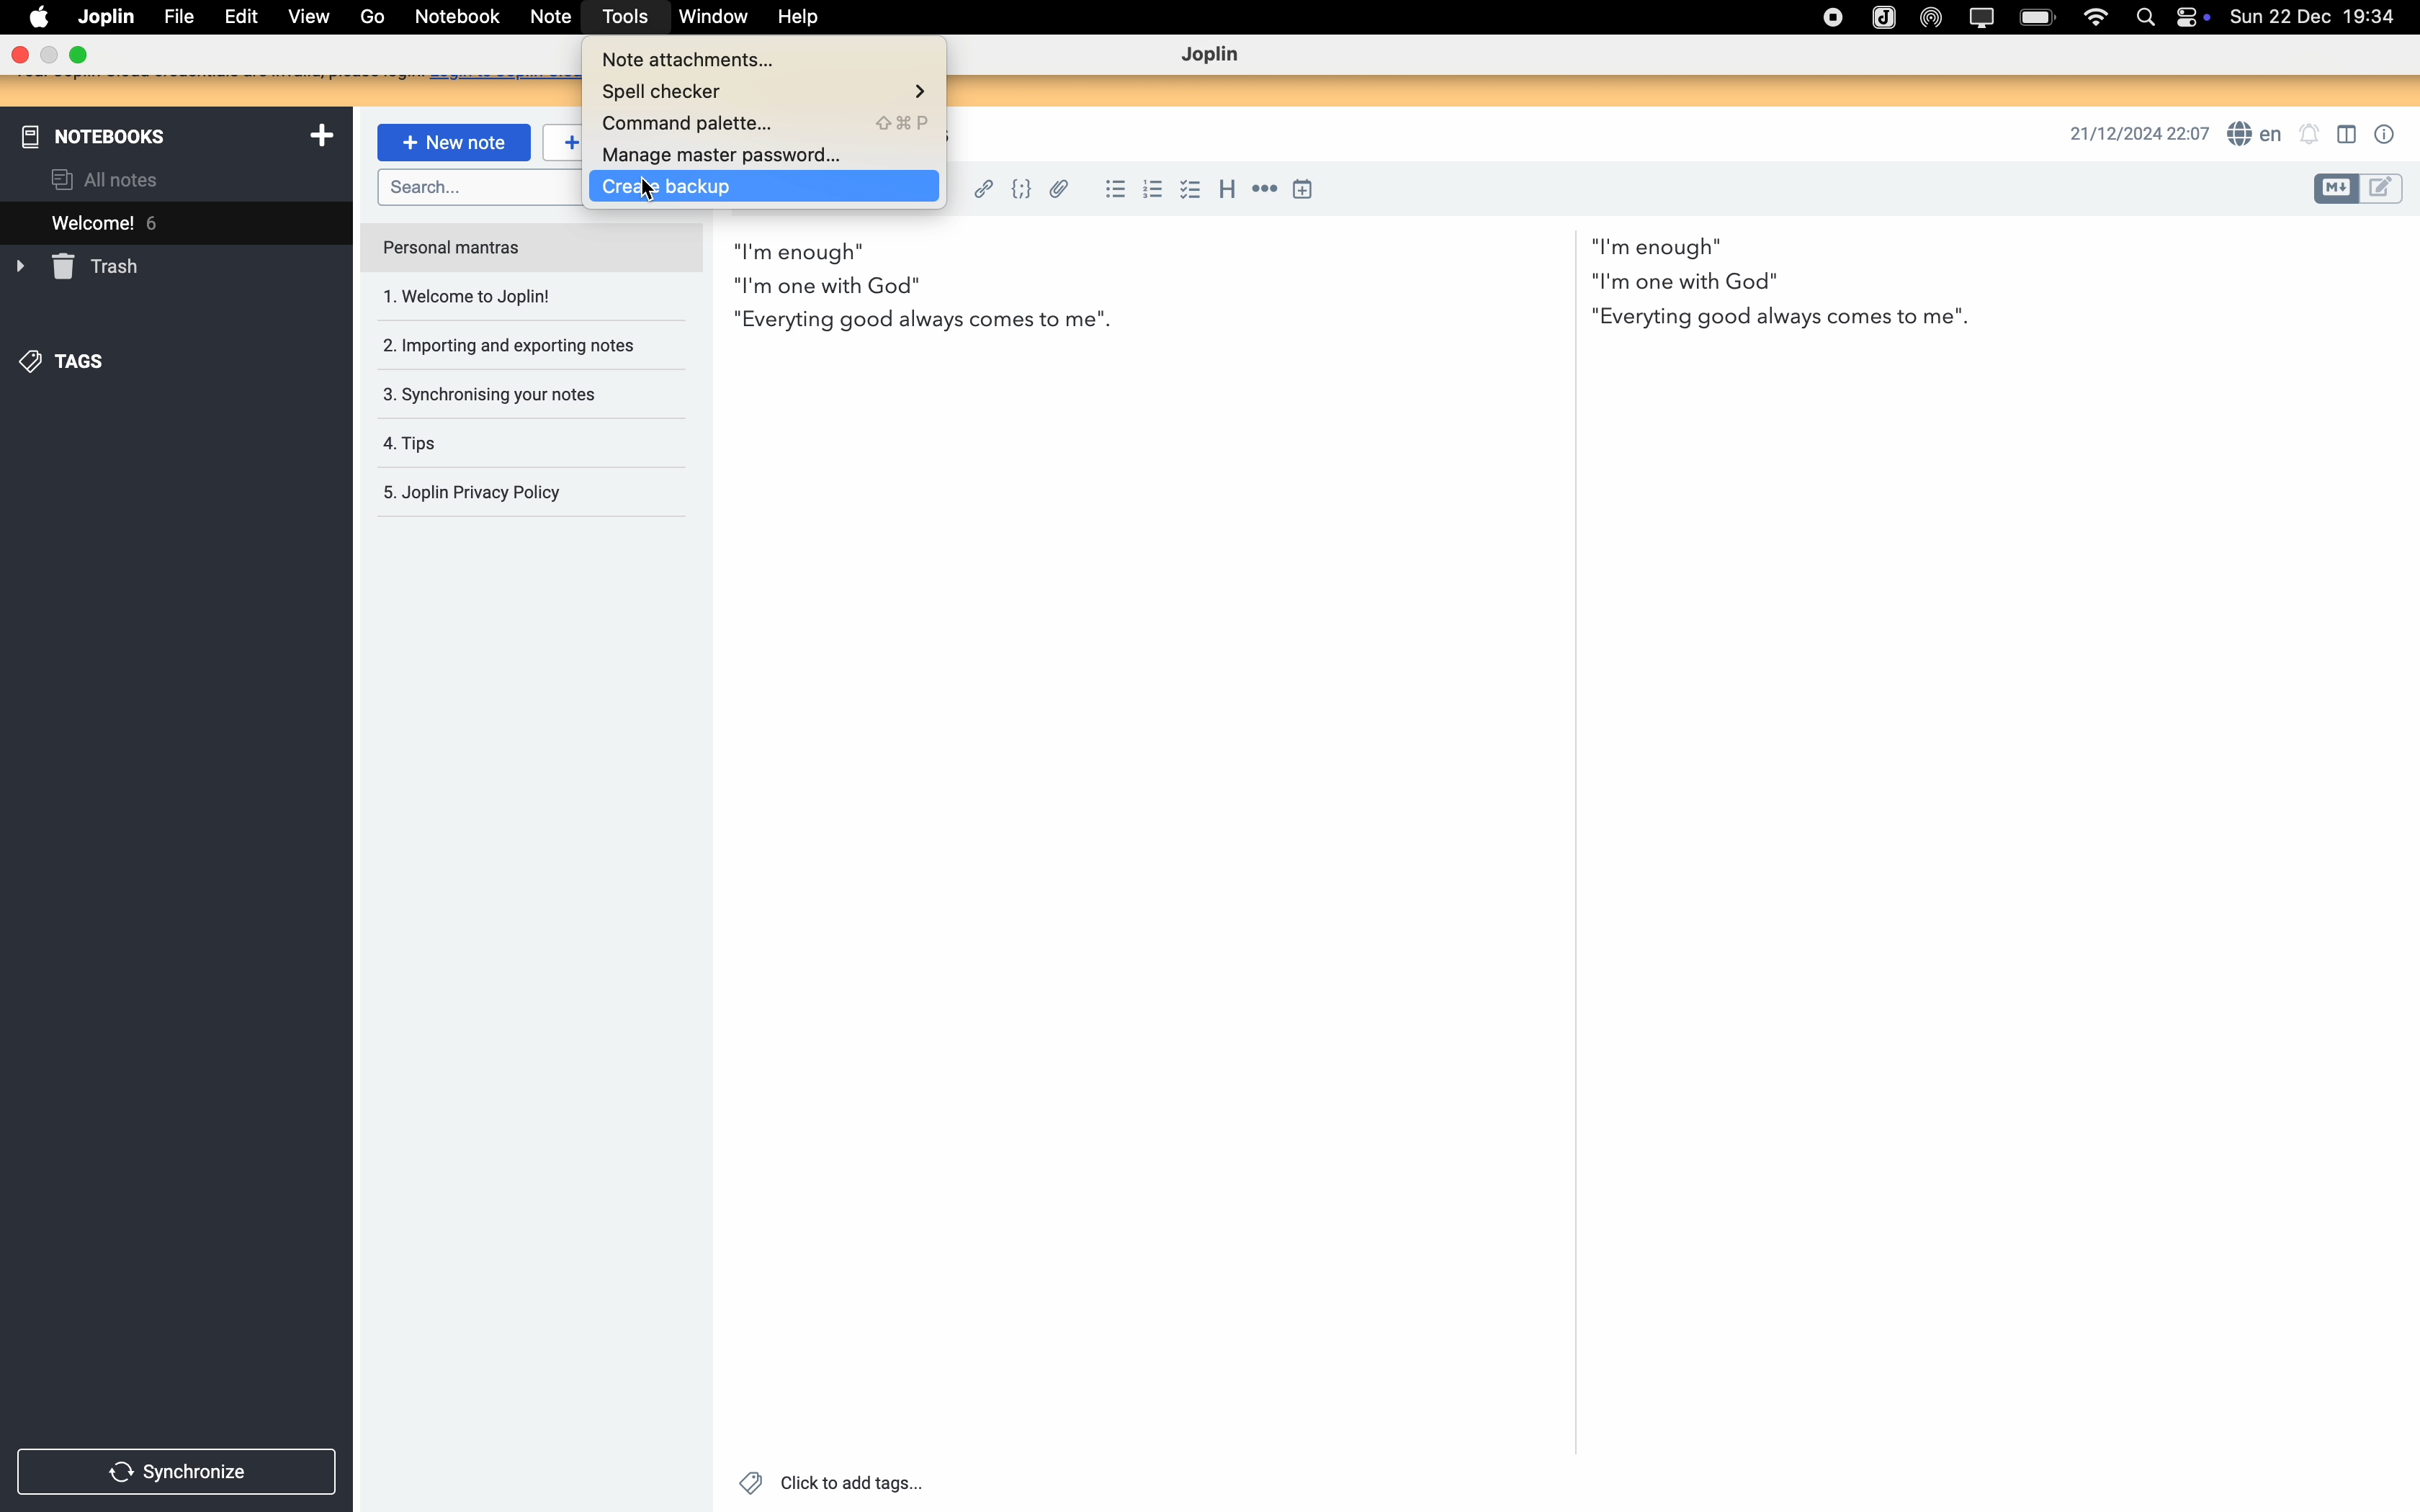 The image size is (2420, 1512). I want to click on maximize, so click(80, 53).